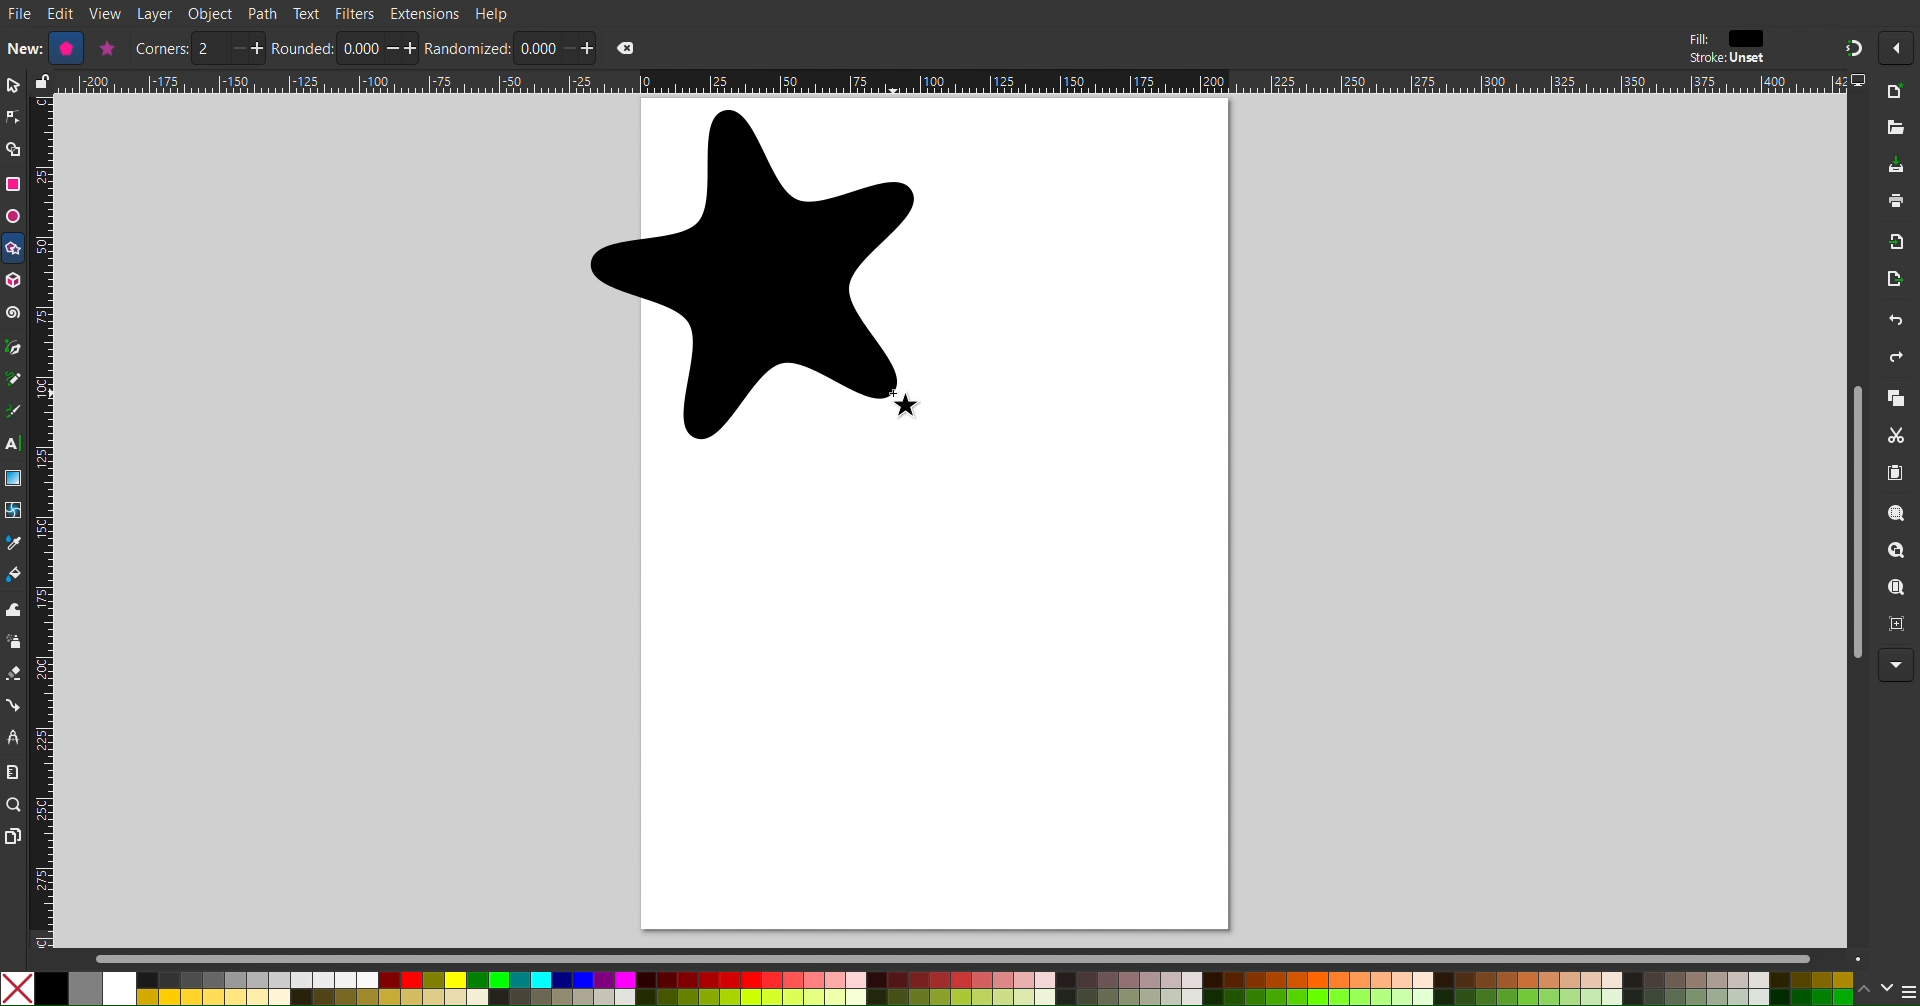 Image resolution: width=1920 pixels, height=1006 pixels. Describe the element at coordinates (13, 737) in the screenshot. I see `LPE Tool` at that location.